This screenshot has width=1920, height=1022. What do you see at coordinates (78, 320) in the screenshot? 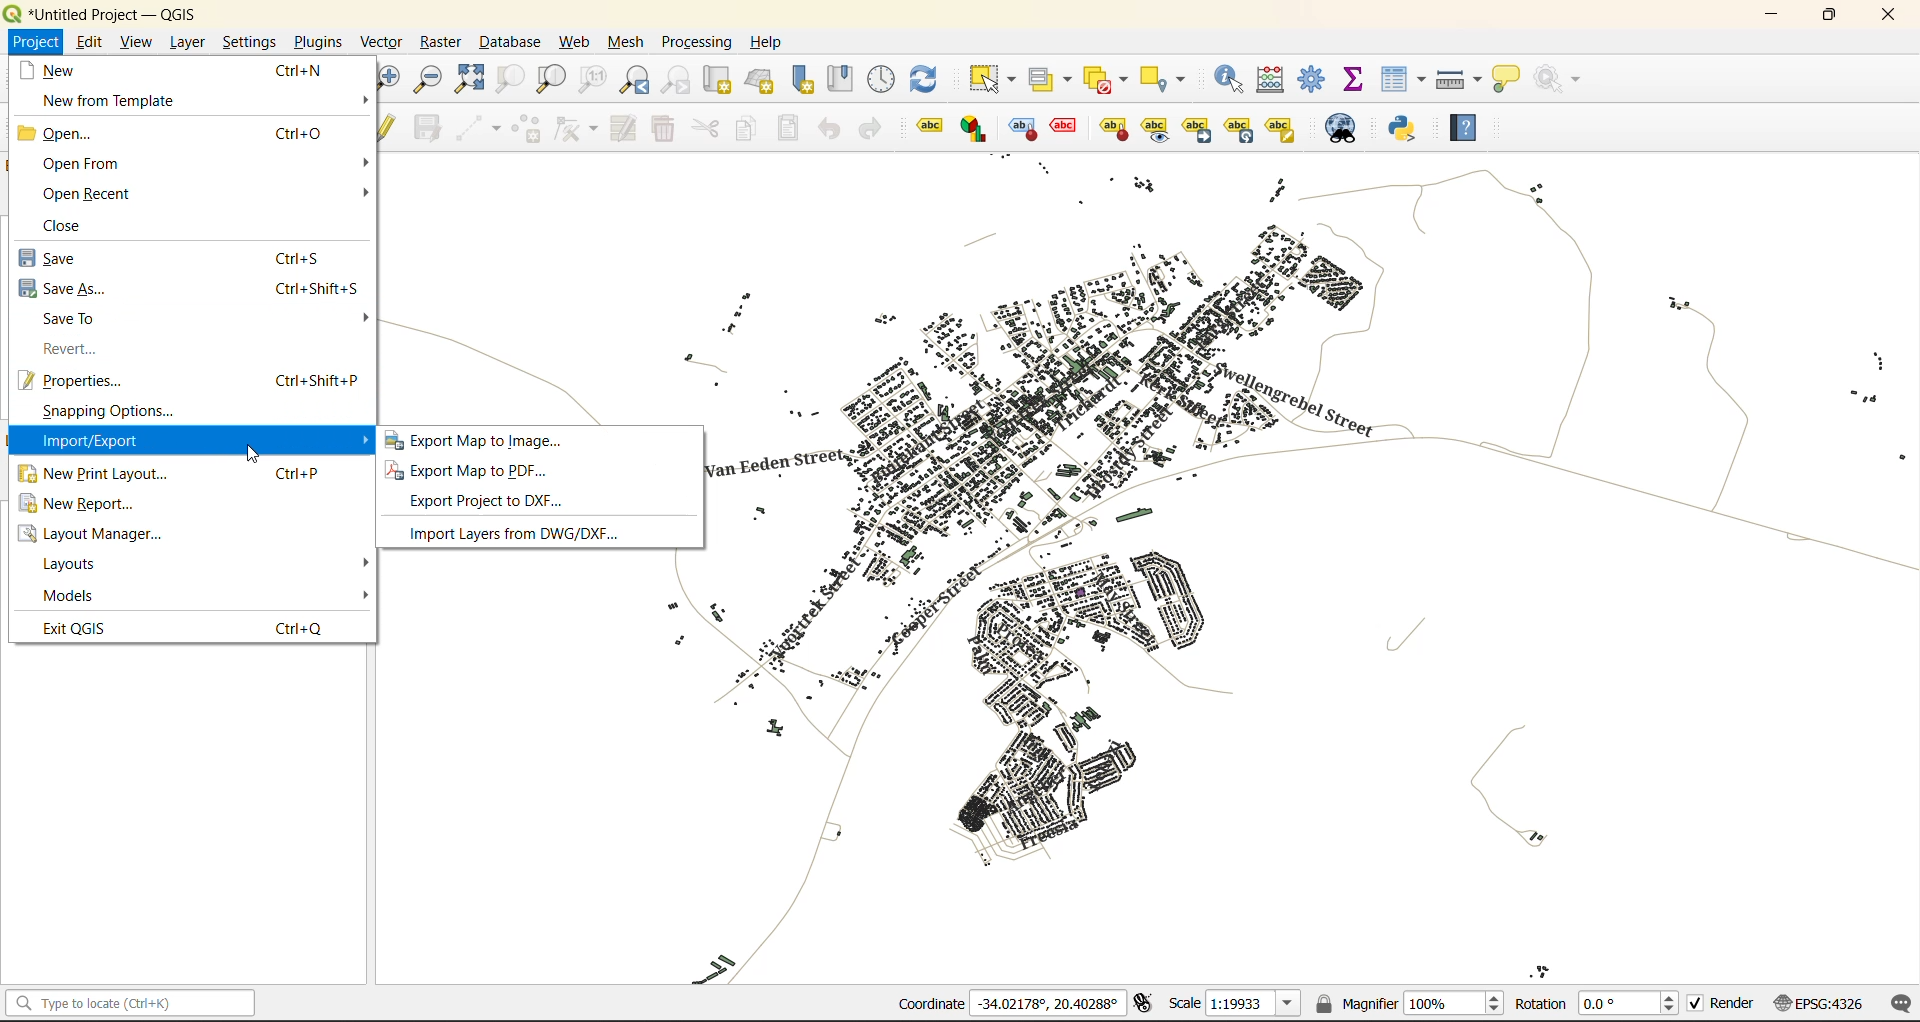
I see `save to` at bounding box center [78, 320].